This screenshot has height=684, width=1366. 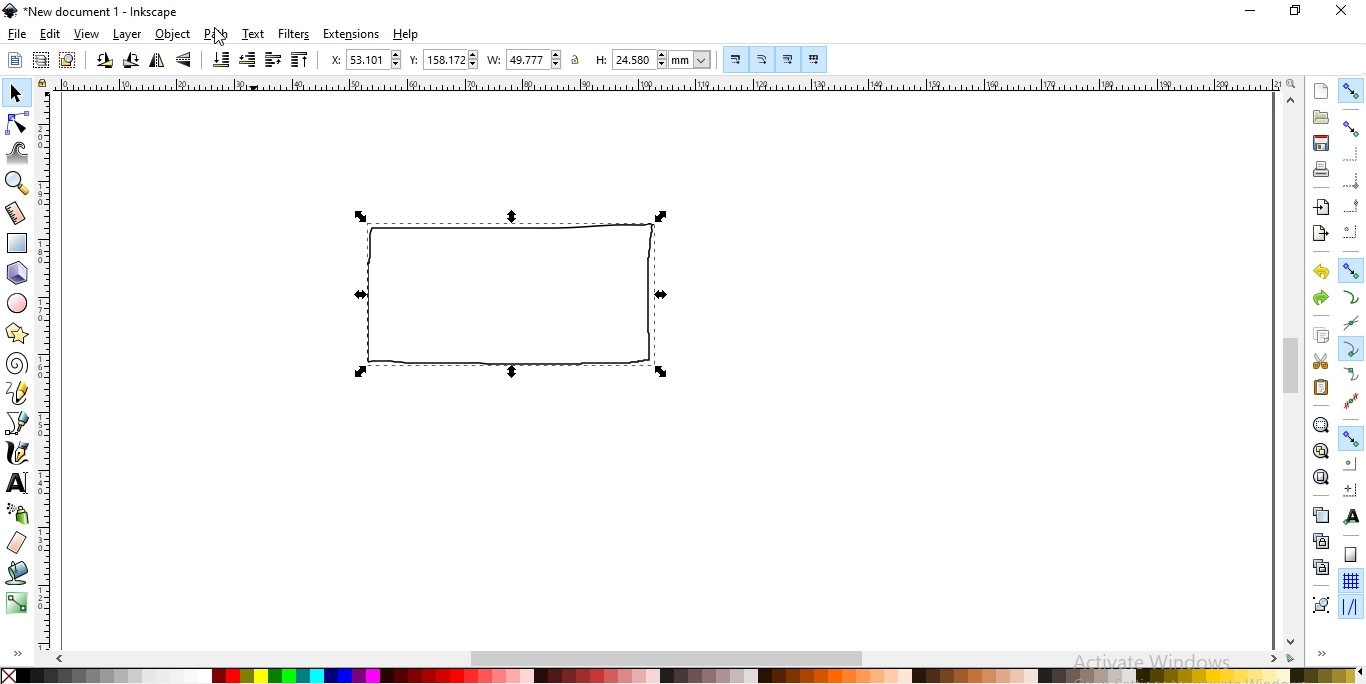 What do you see at coordinates (1289, 84) in the screenshot?
I see `zoom` at bounding box center [1289, 84].